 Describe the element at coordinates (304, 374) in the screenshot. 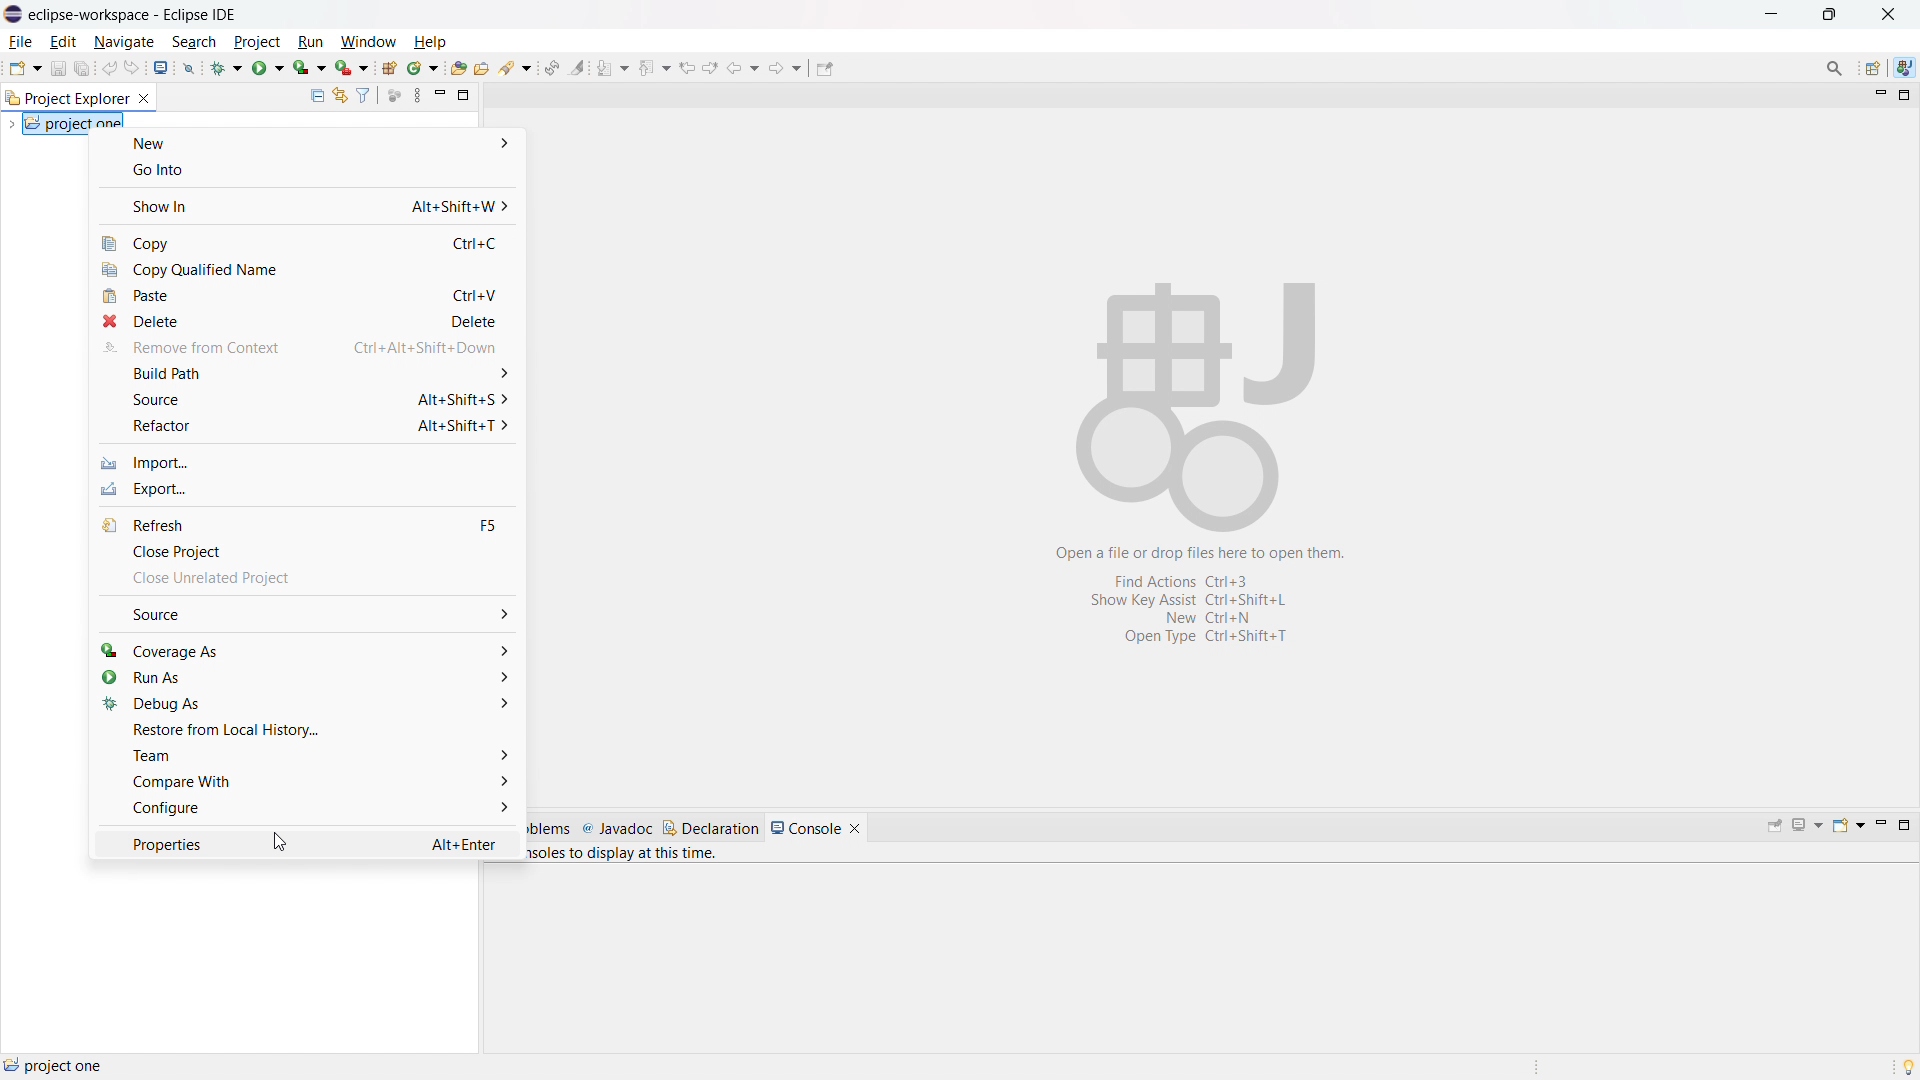

I see `build path` at that location.